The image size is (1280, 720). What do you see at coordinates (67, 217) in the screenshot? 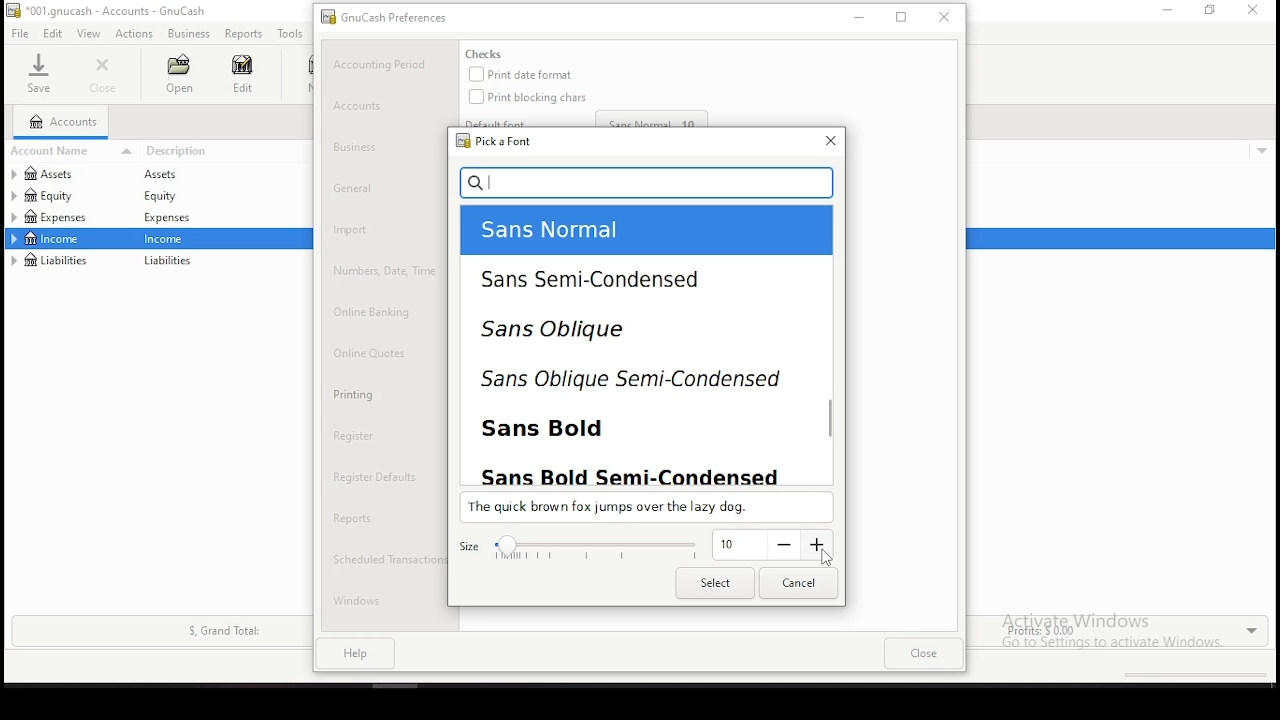
I see `expenses` at bounding box center [67, 217].